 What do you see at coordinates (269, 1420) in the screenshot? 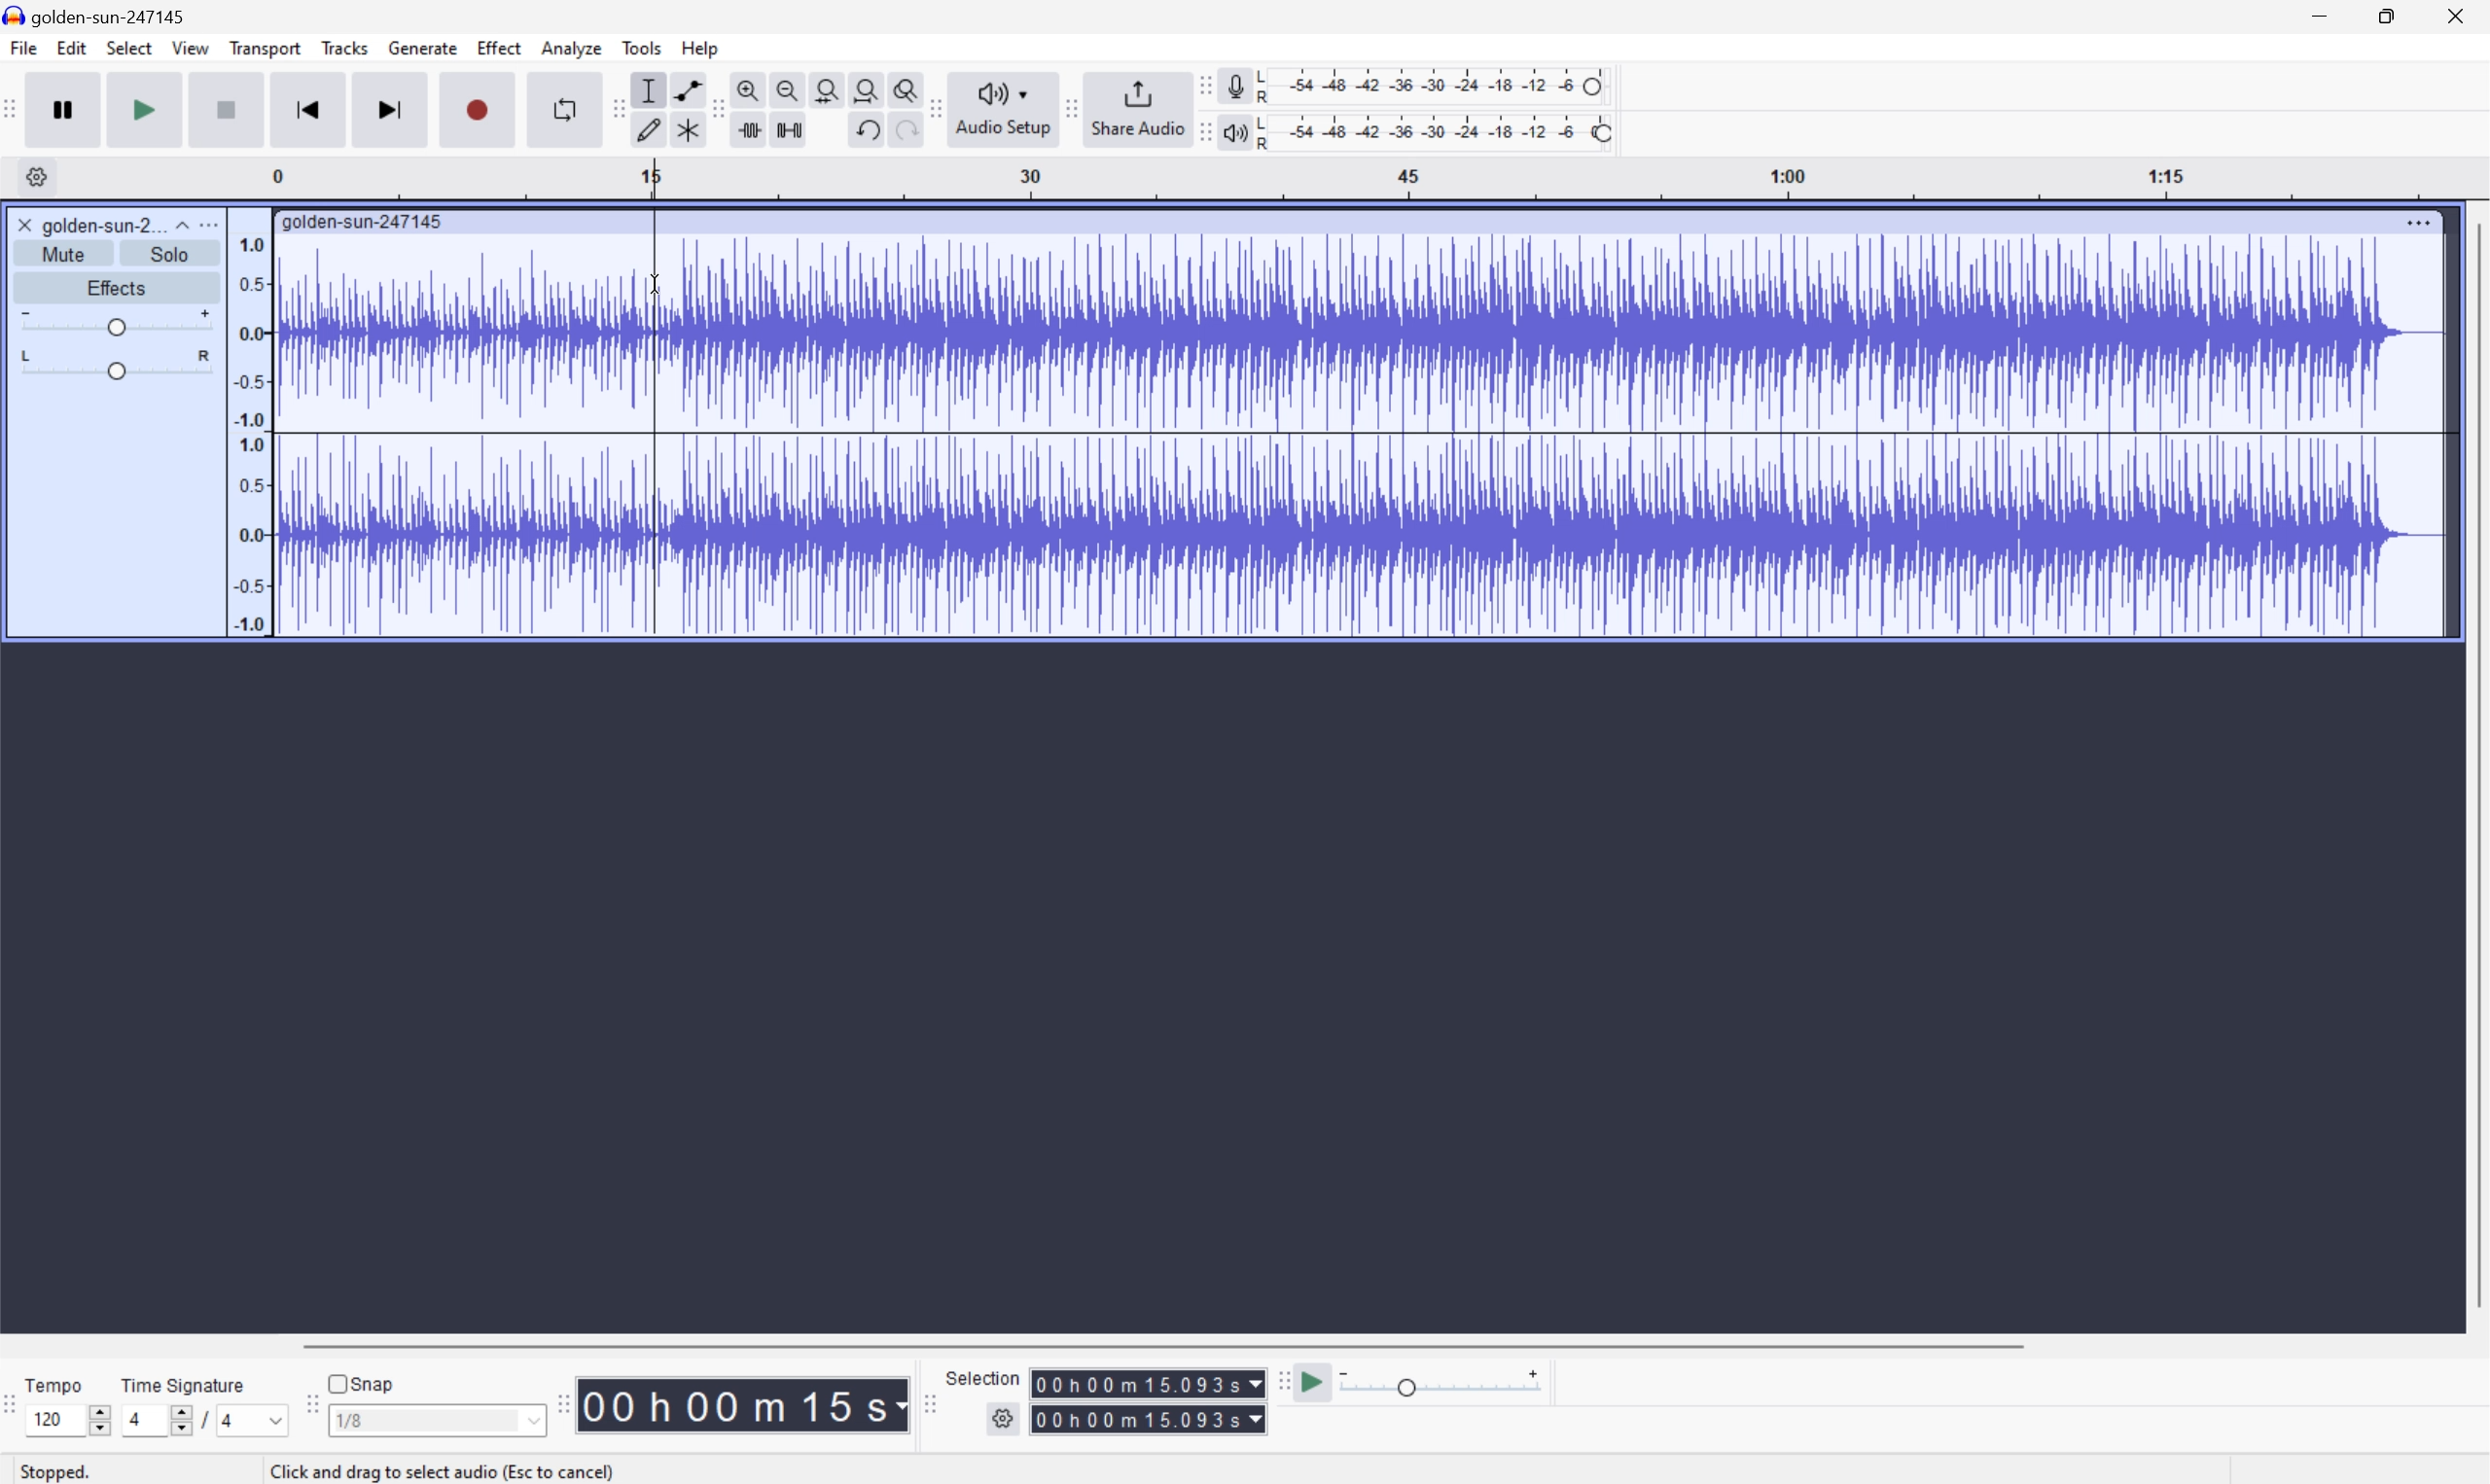
I see `Drop Down` at bounding box center [269, 1420].